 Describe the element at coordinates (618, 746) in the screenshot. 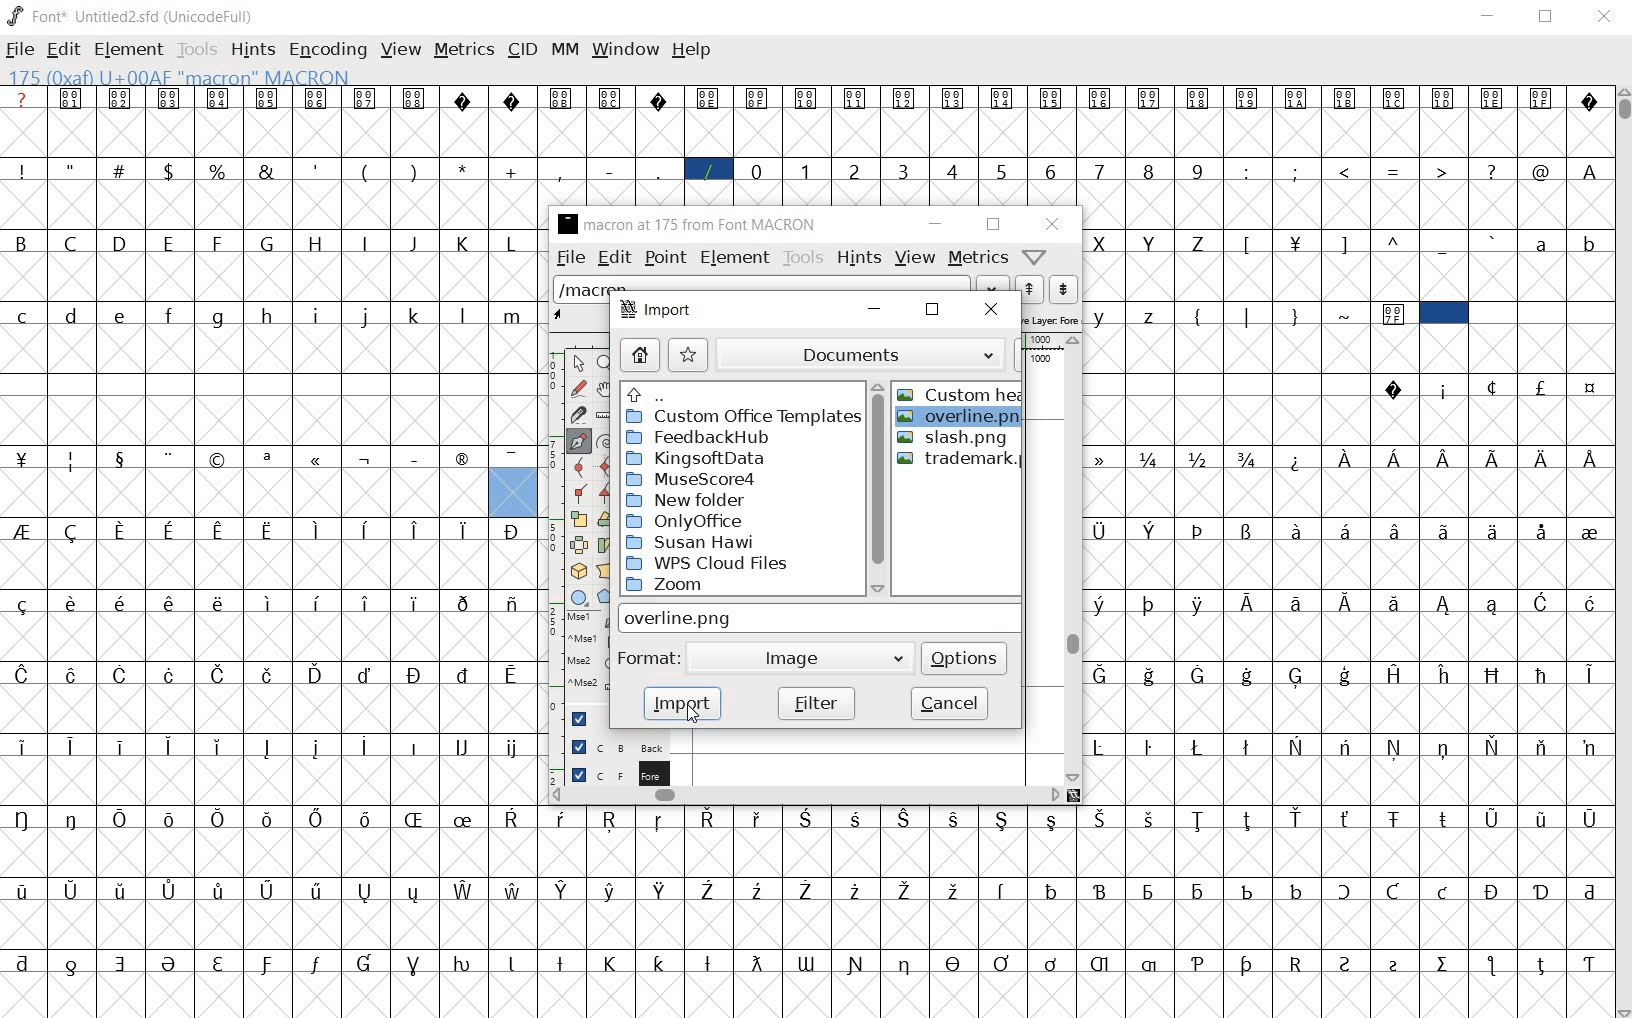

I see `background layer` at that location.